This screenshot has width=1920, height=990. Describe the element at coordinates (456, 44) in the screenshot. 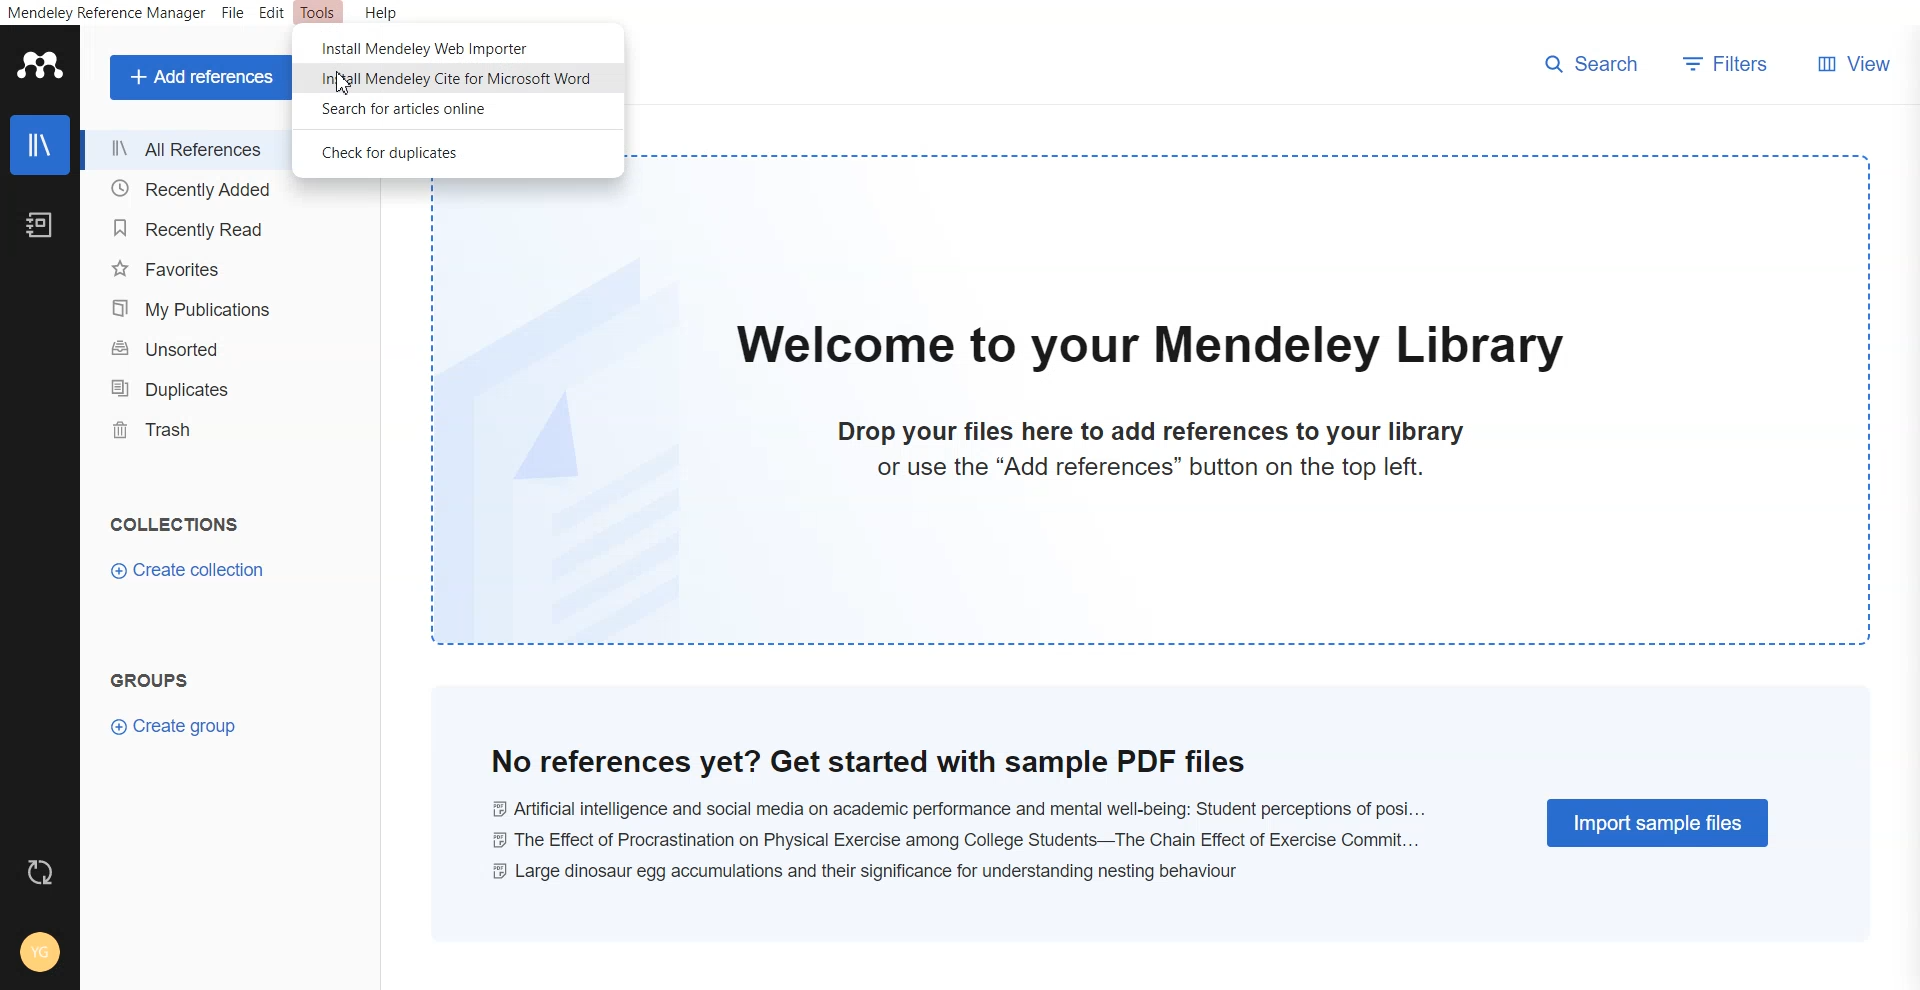

I see `Install Mendeley web Importer` at that location.